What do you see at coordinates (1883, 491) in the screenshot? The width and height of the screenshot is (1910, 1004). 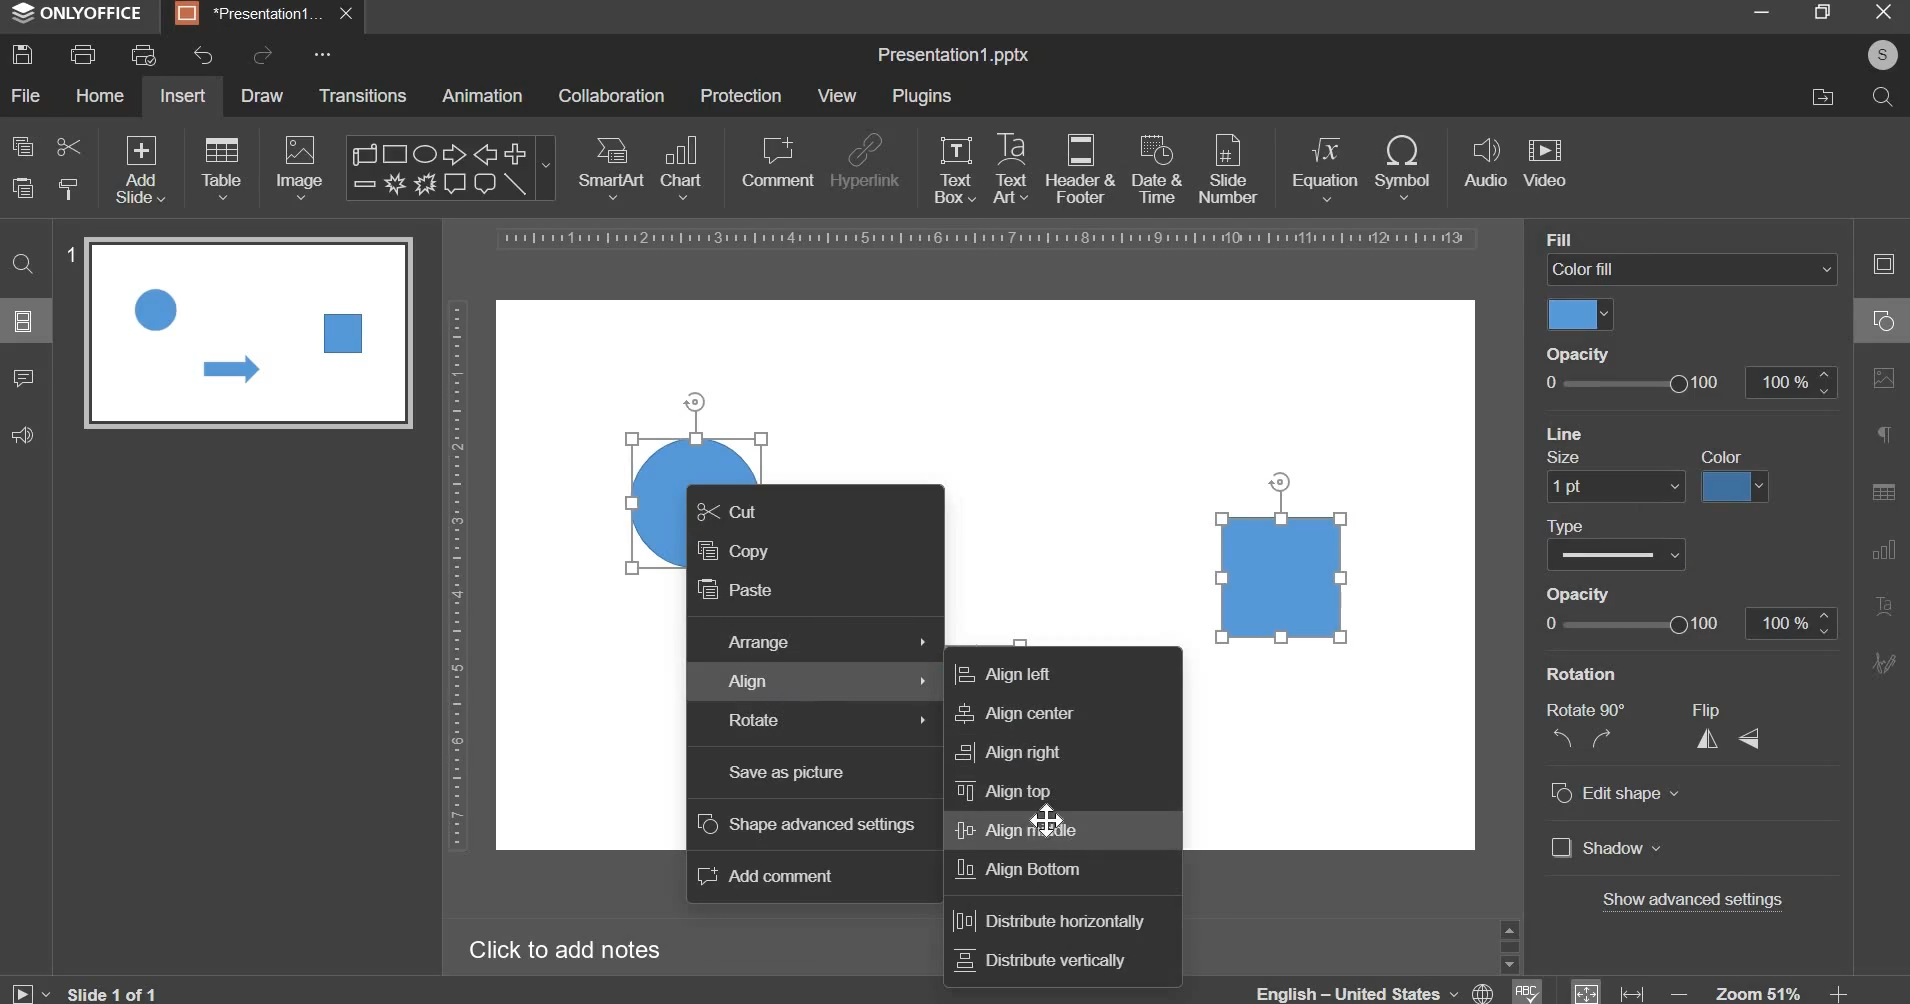 I see `table setting` at bounding box center [1883, 491].